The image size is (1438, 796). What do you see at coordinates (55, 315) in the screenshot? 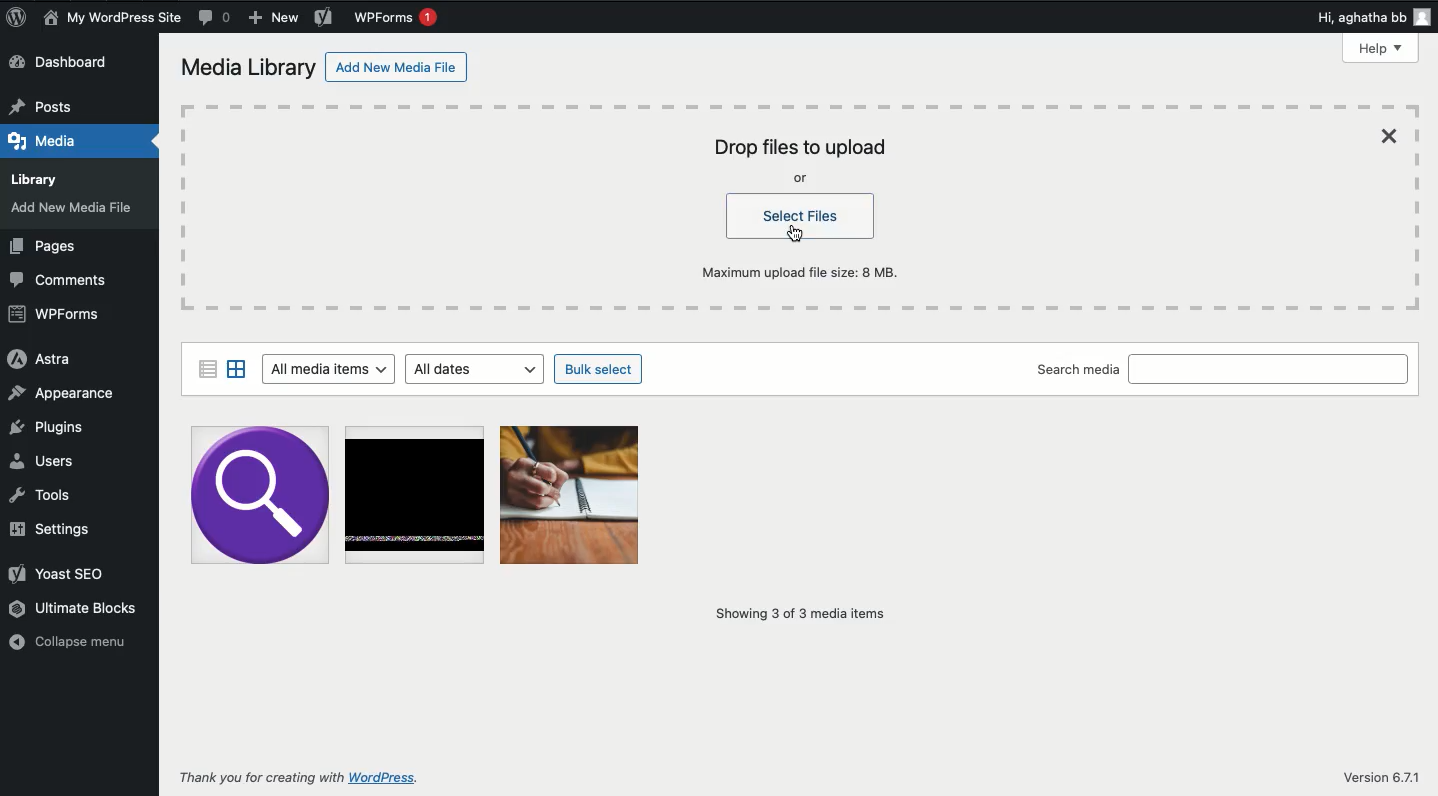
I see `WPForms` at bounding box center [55, 315].